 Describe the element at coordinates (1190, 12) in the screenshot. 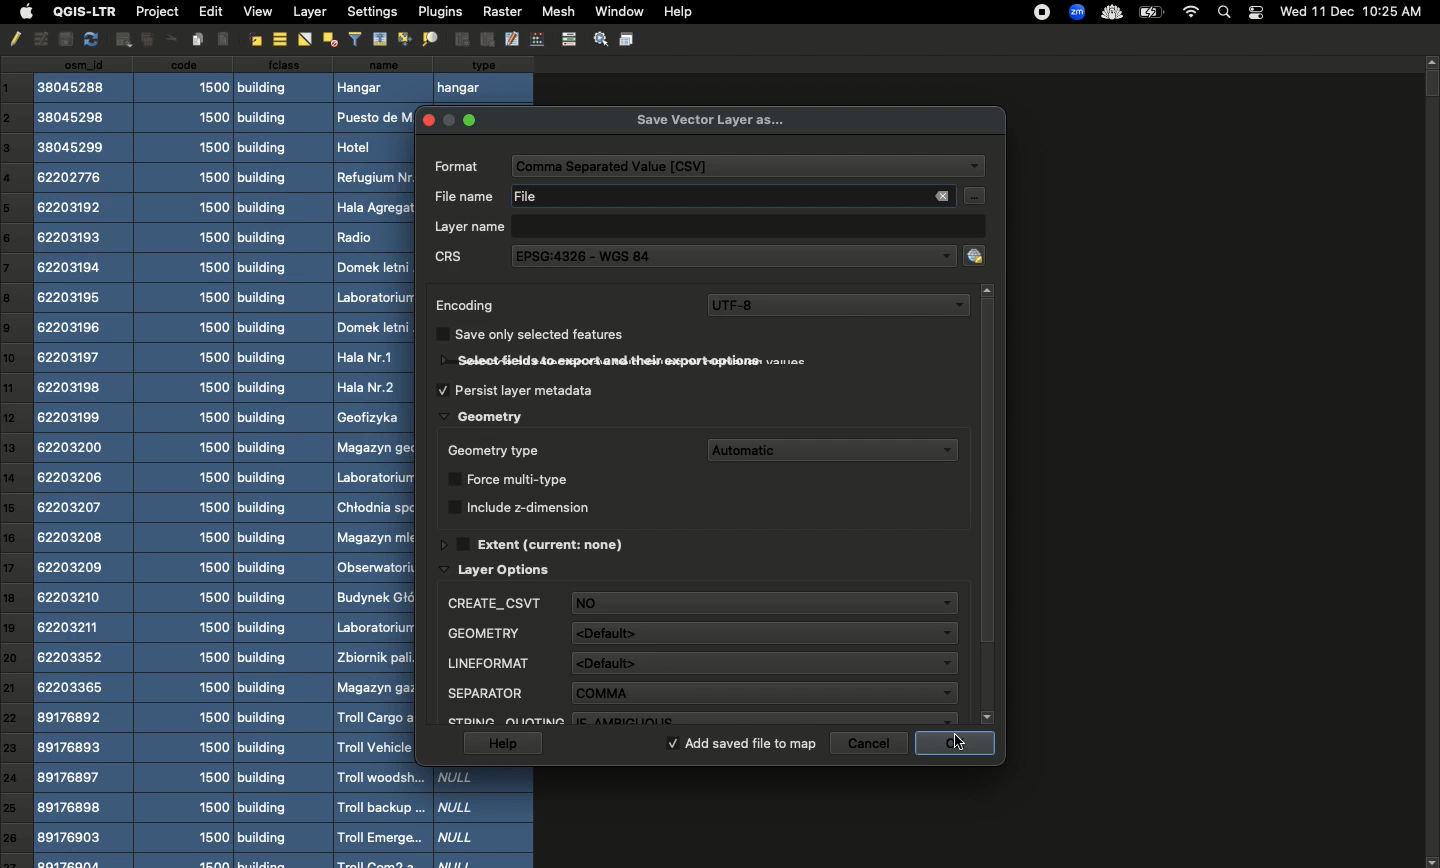

I see `Internet` at that location.